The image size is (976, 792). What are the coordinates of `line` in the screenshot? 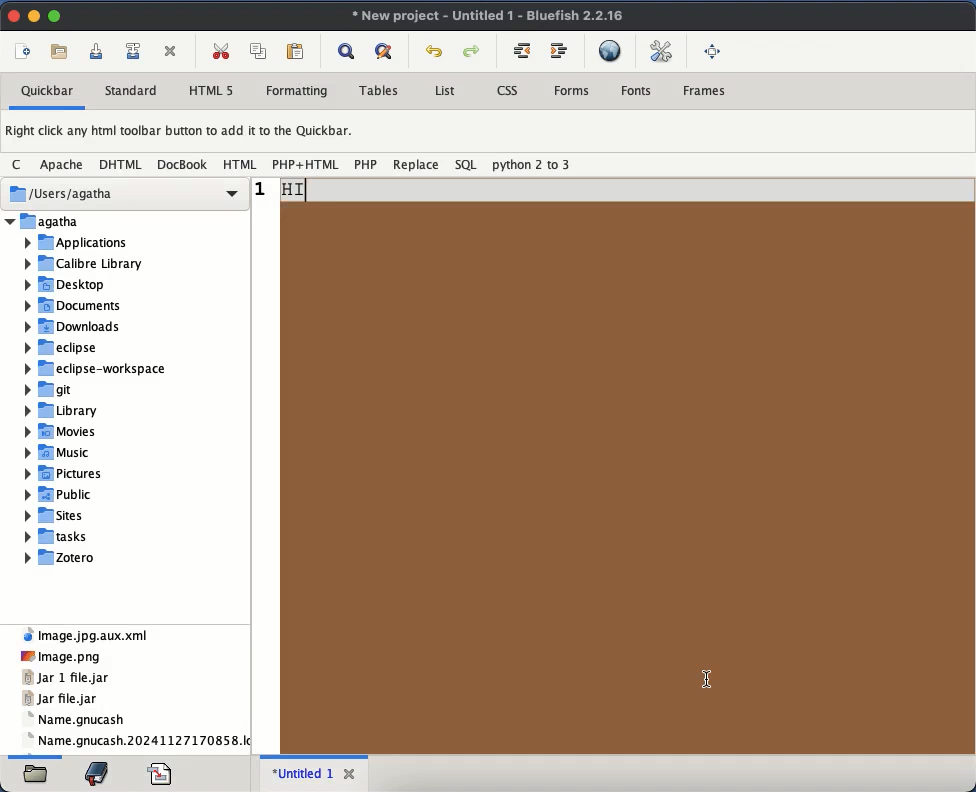 It's located at (615, 189).